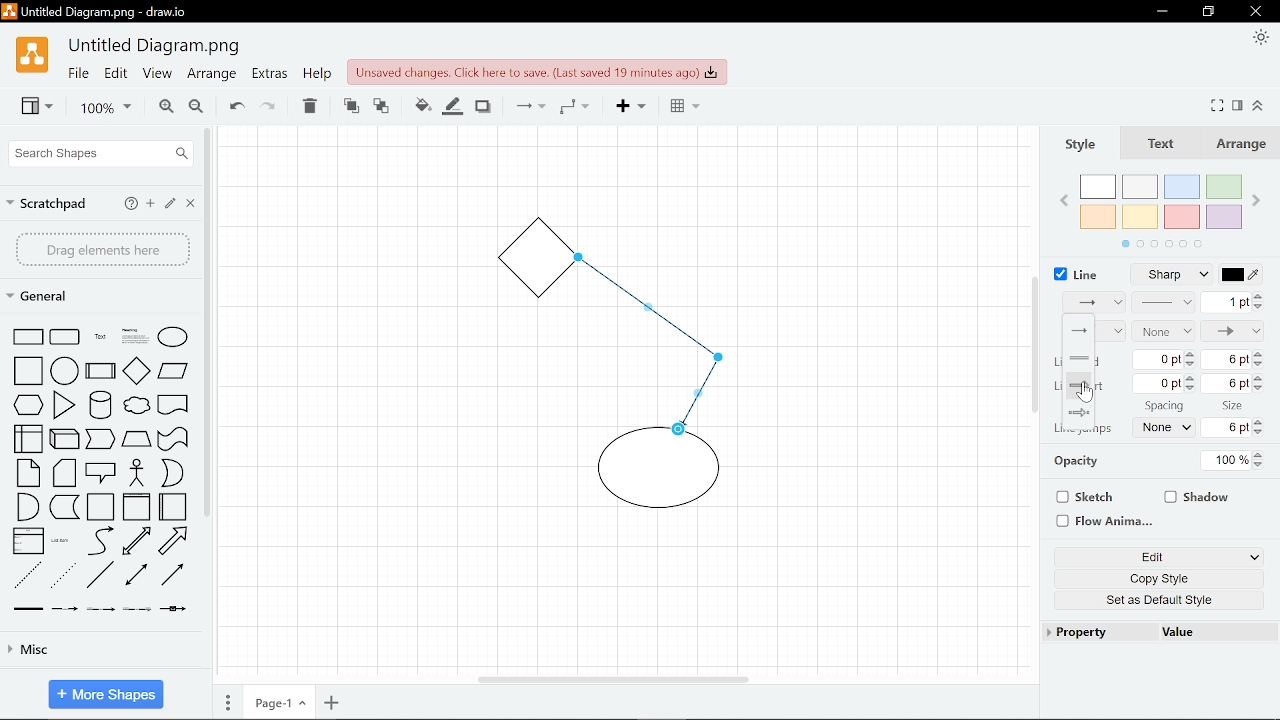  I want to click on minimize, so click(1163, 11).